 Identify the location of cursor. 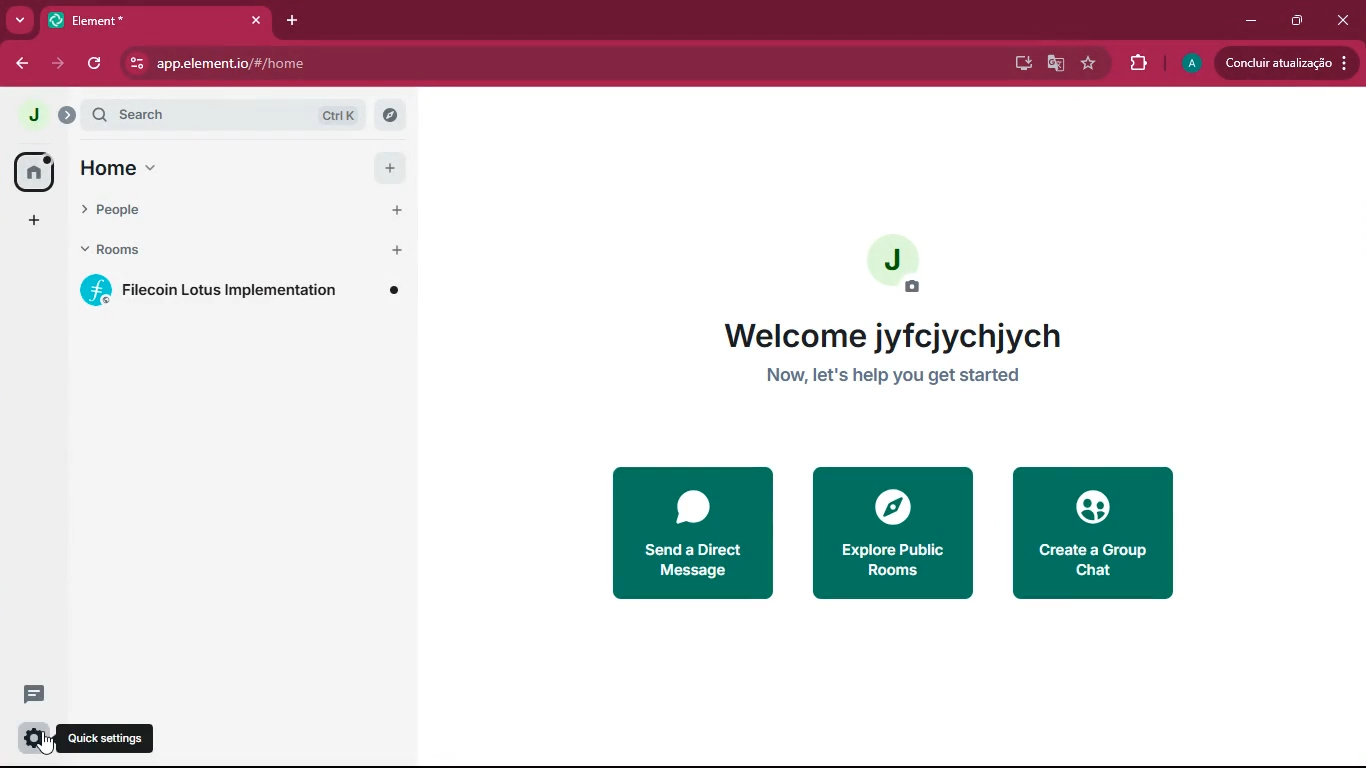
(46, 743).